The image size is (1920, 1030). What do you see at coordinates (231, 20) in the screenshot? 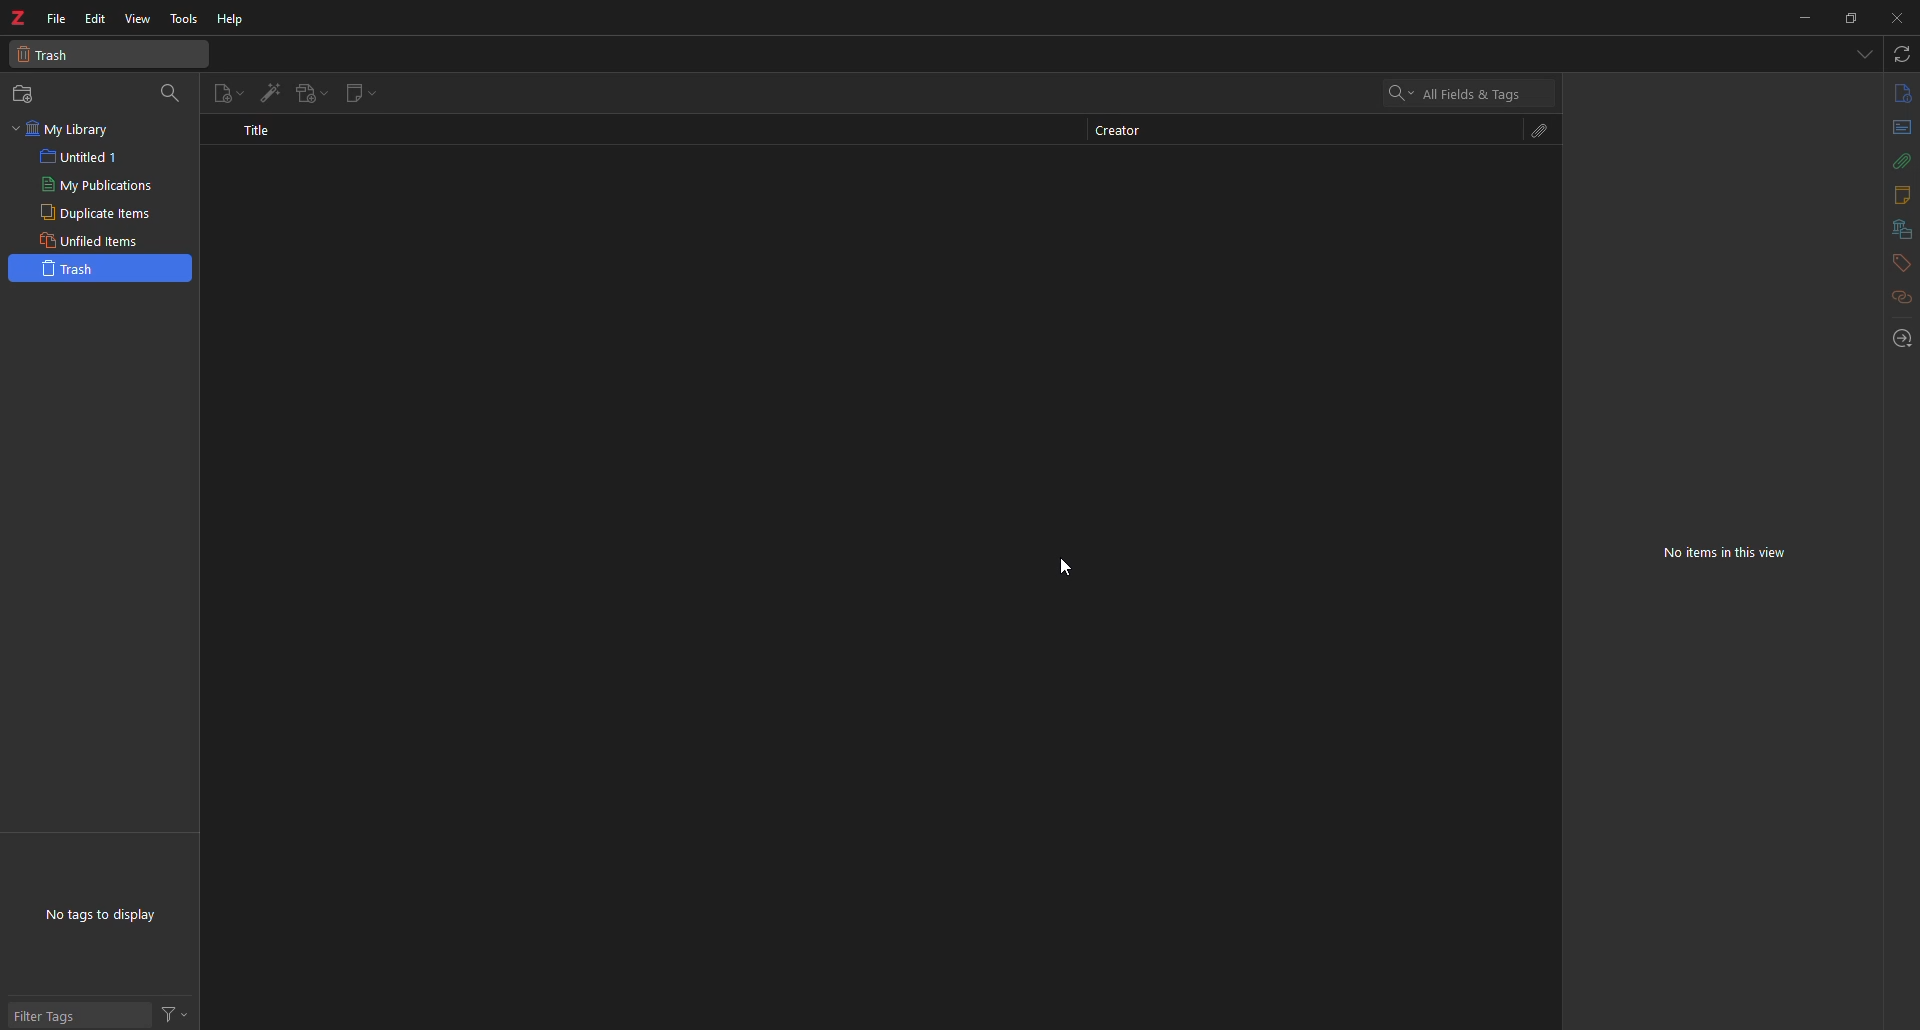
I see `help` at bounding box center [231, 20].